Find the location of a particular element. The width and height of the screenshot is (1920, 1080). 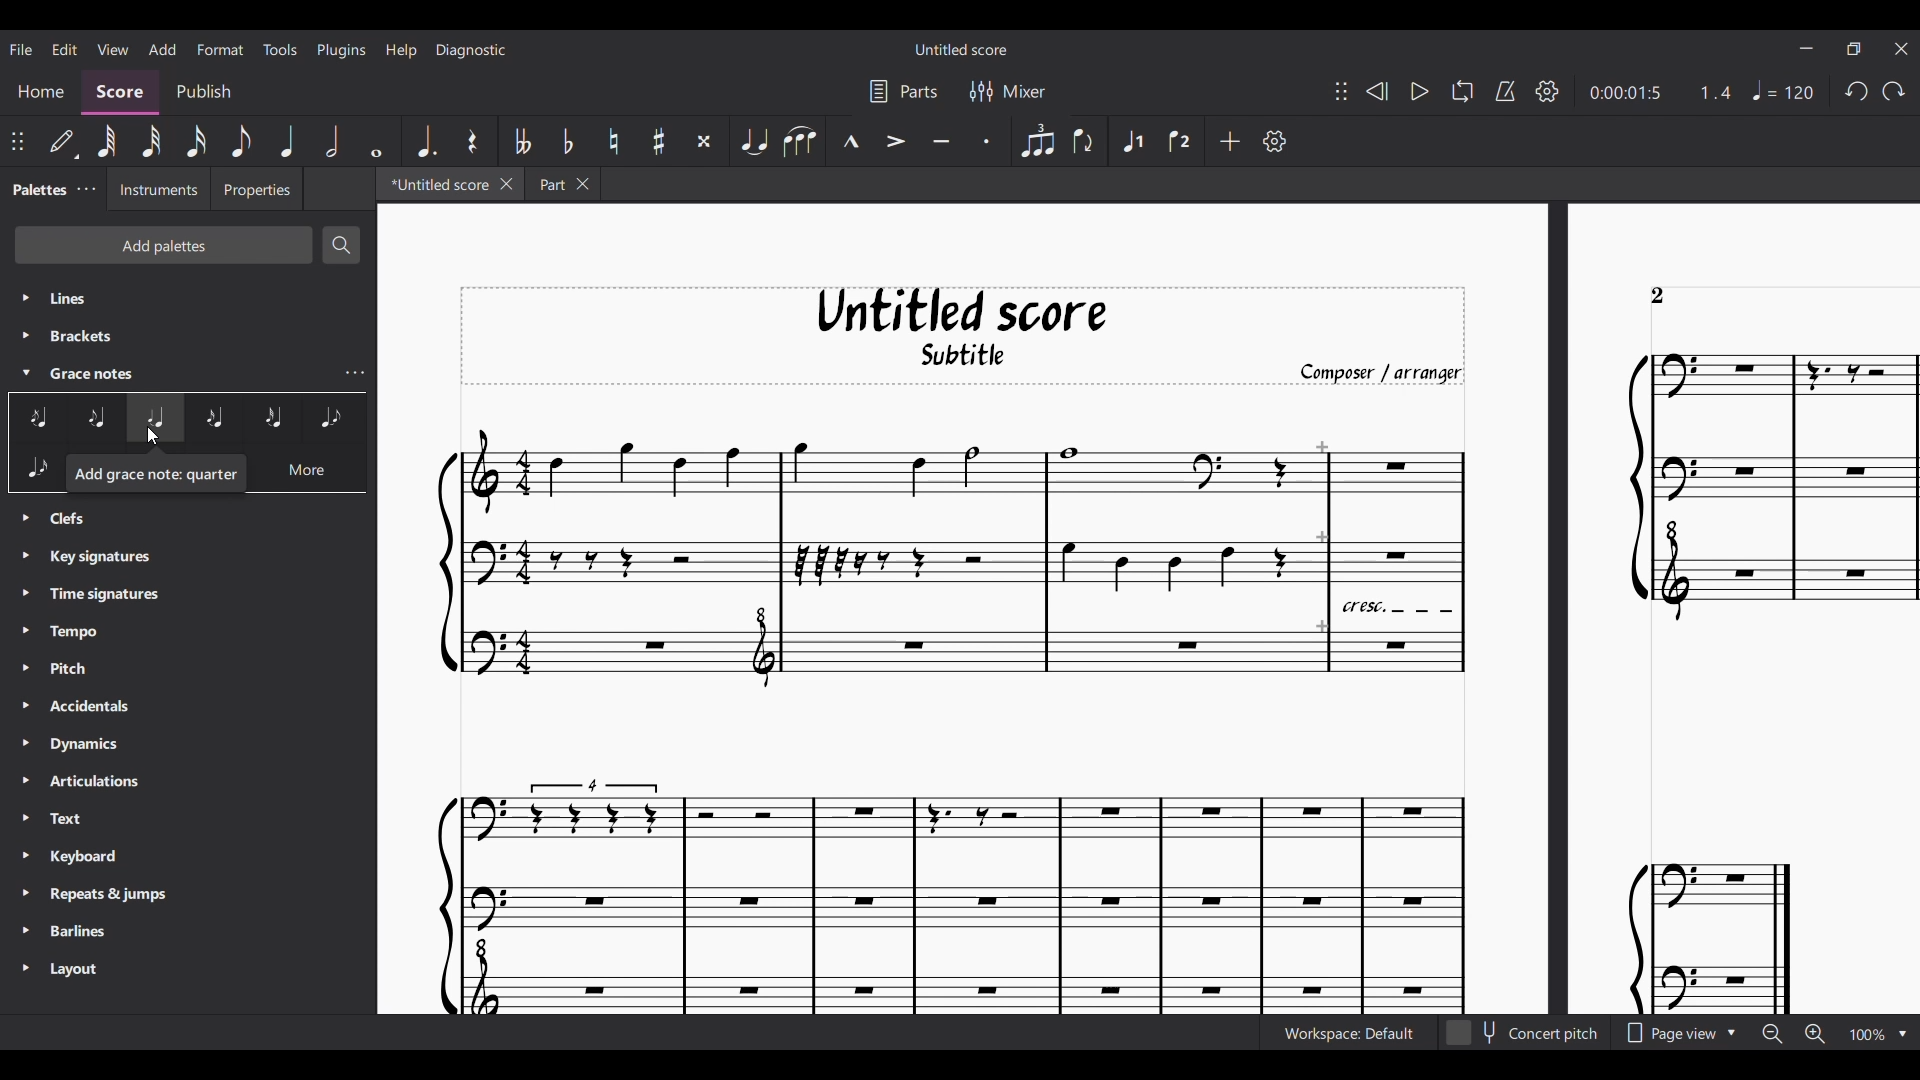

Zoom options  is located at coordinates (1903, 1034).